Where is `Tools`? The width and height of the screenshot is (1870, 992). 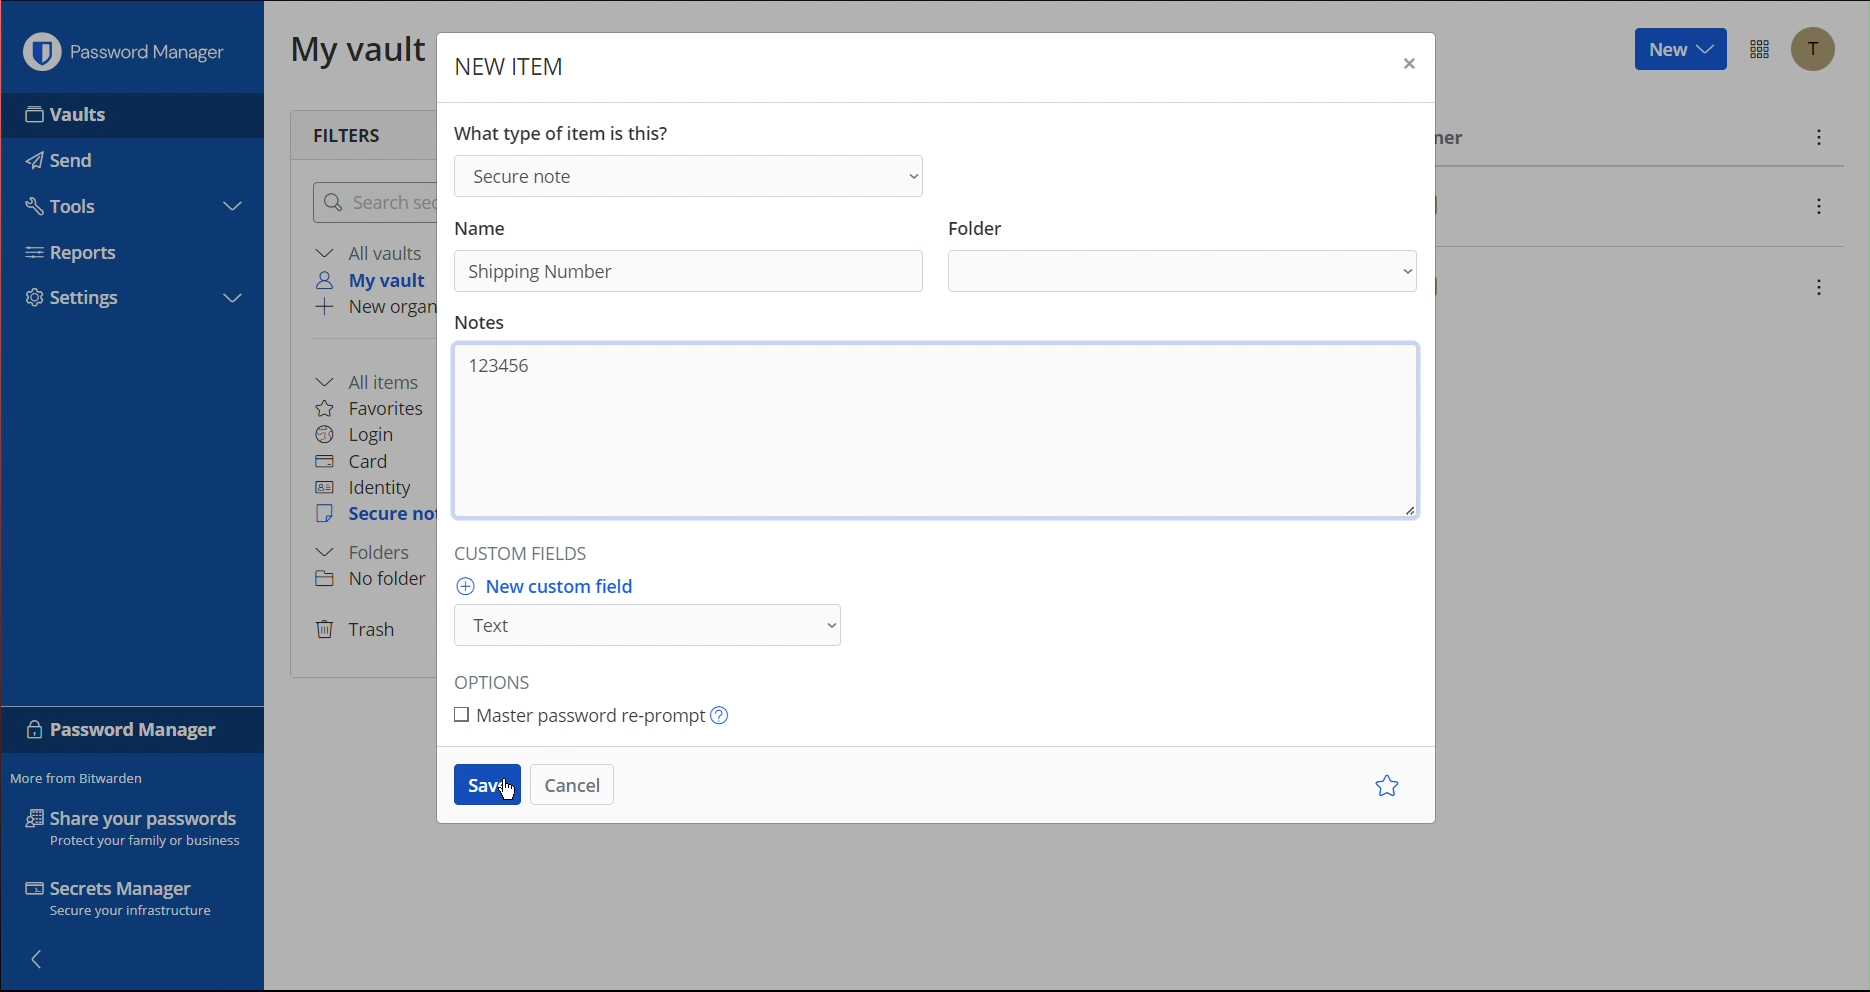
Tools is located at coordinates (68, 207).